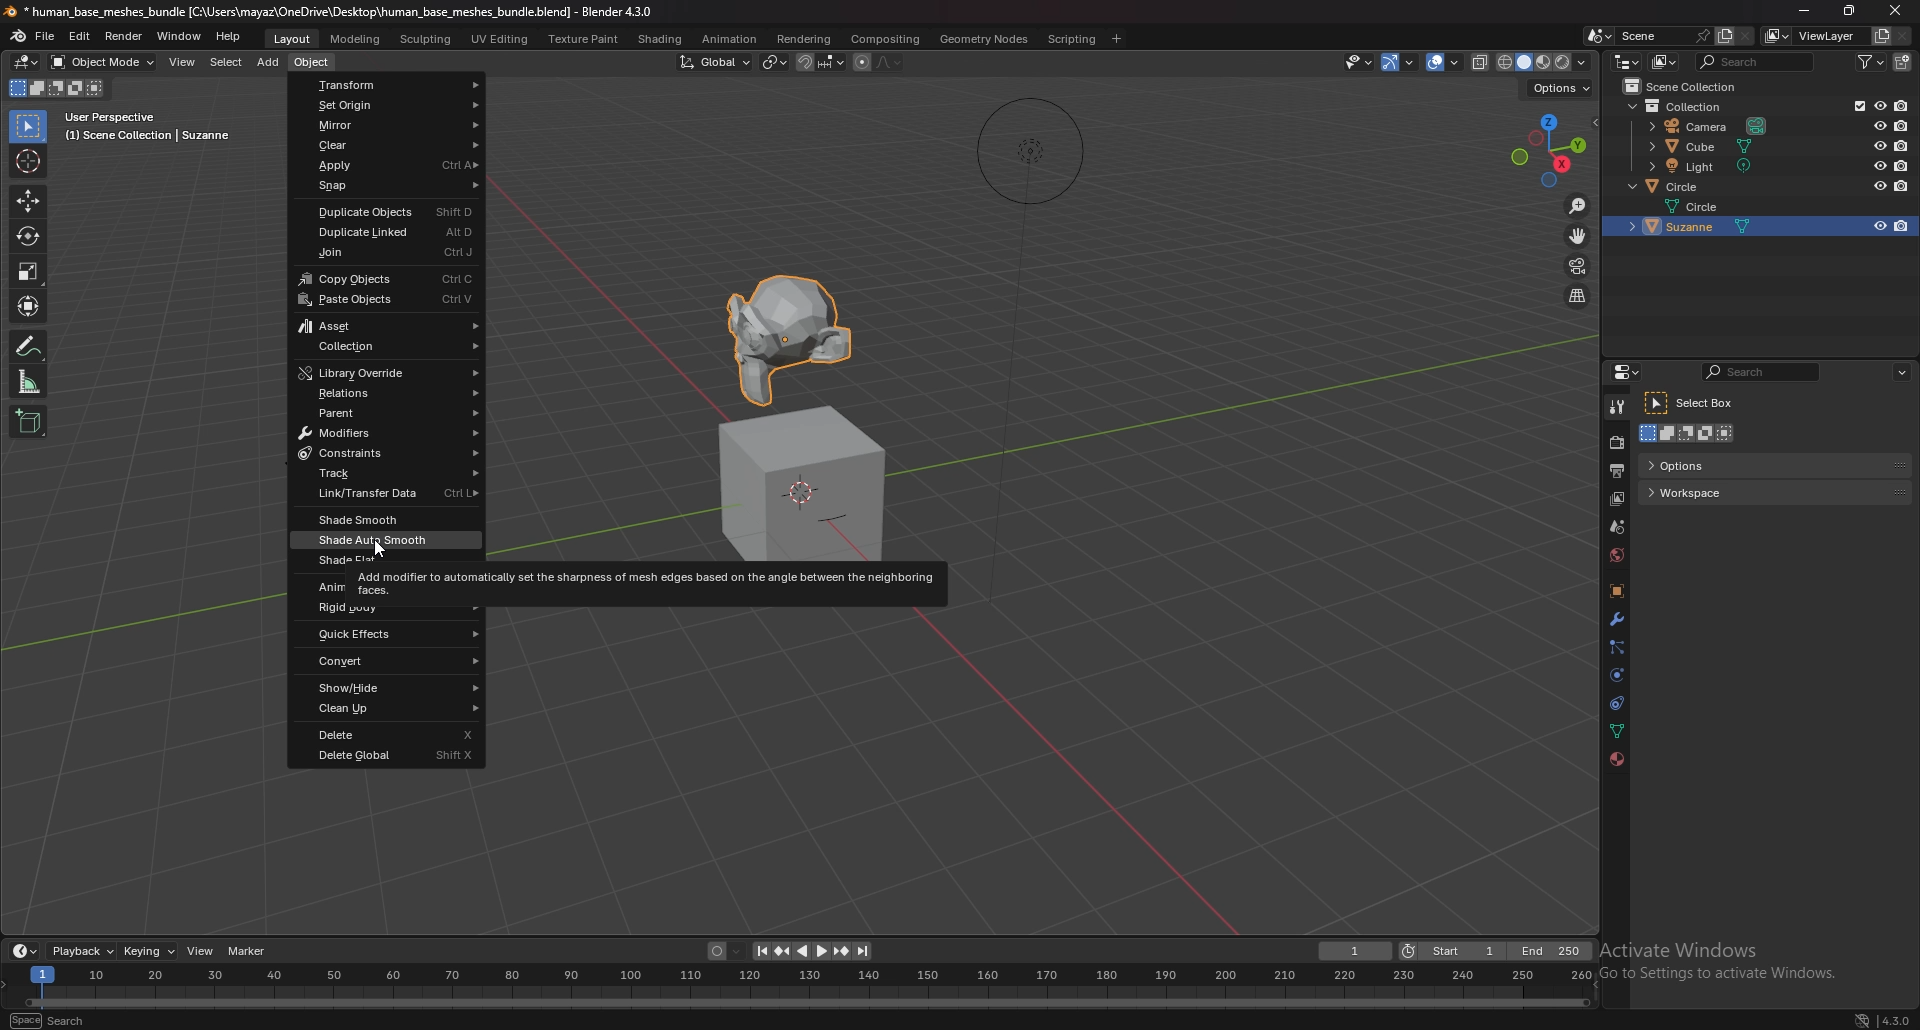  I want to click on delete, so click(386, 734).